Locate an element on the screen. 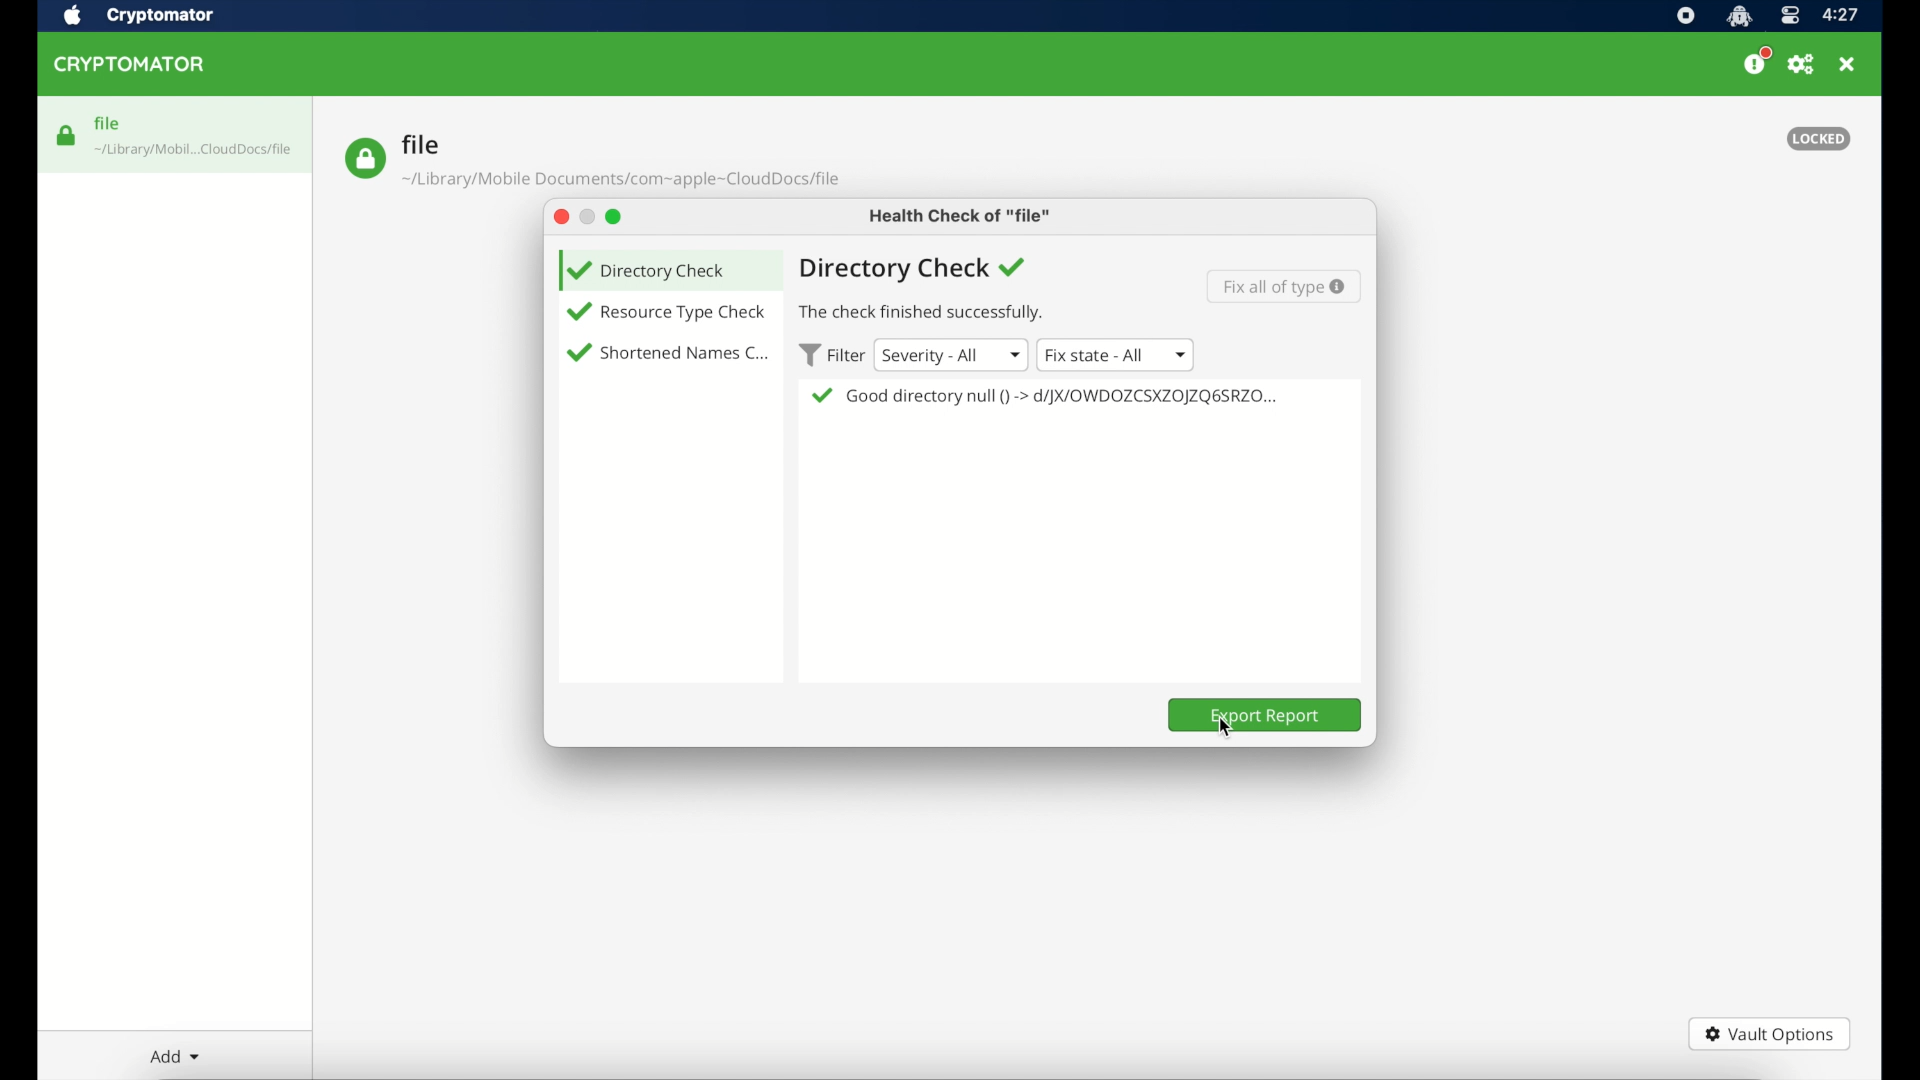 This screenshot has height=1080, width=1920. The check finished successfully. is located at coordinates (933, 314).